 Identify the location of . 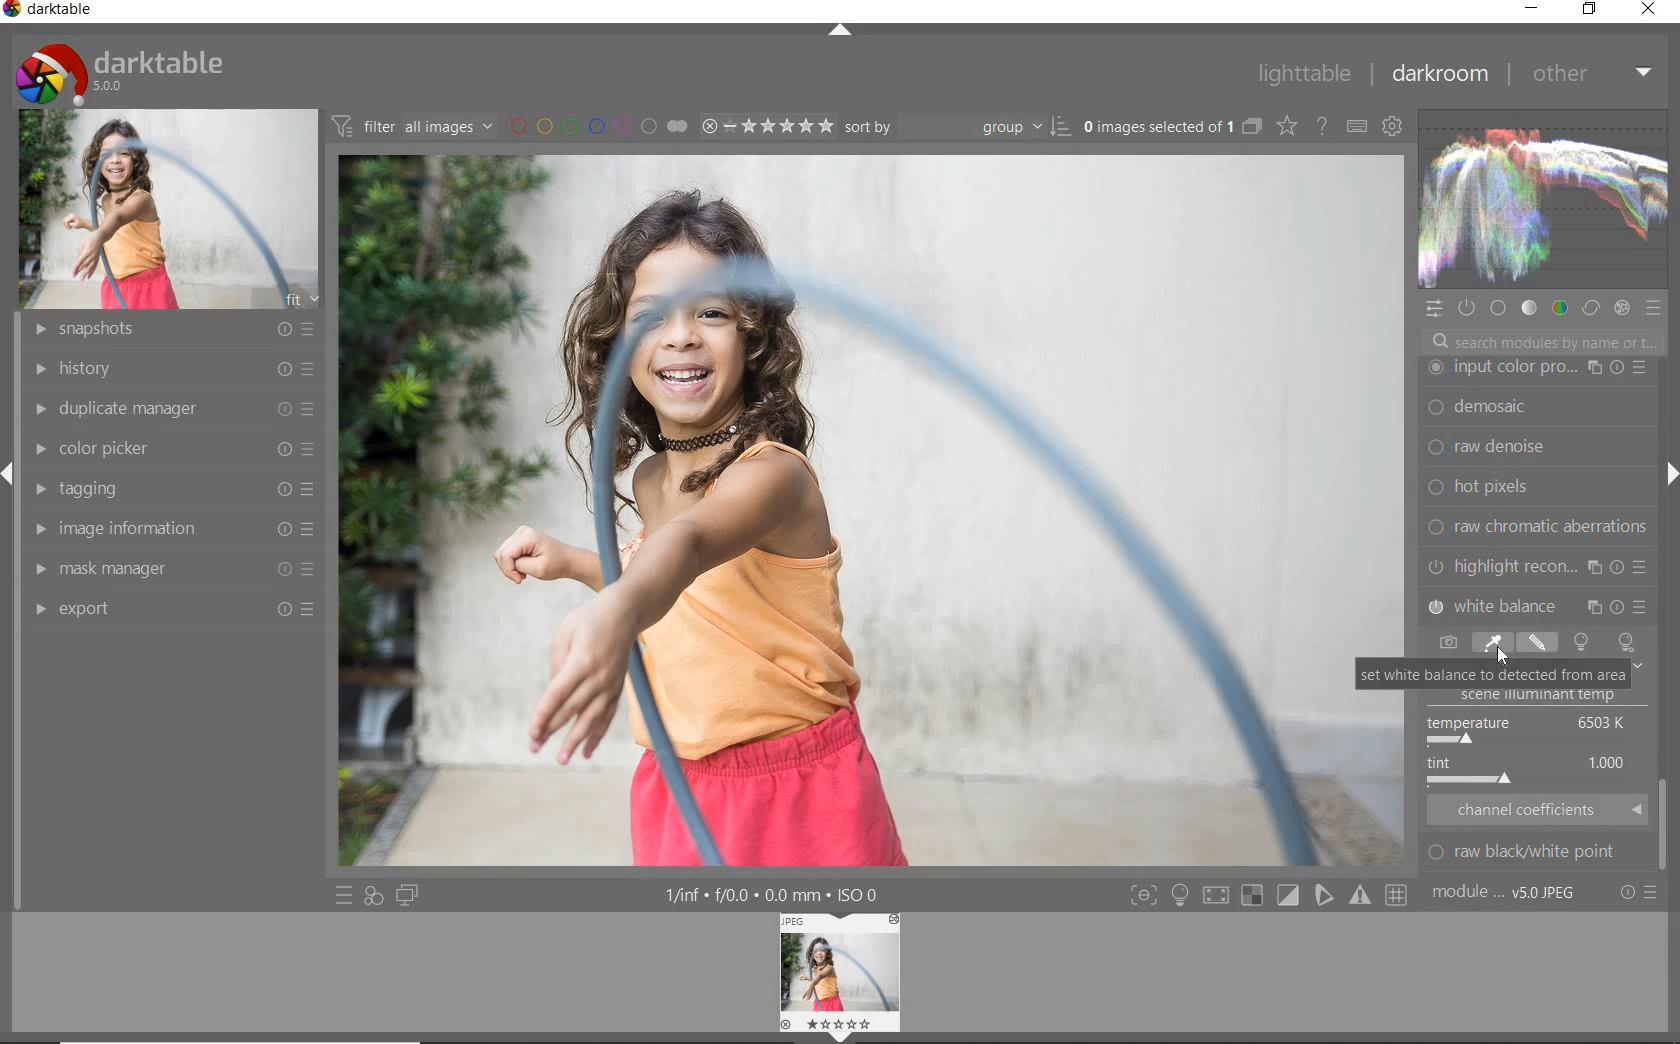
(1666, 818).